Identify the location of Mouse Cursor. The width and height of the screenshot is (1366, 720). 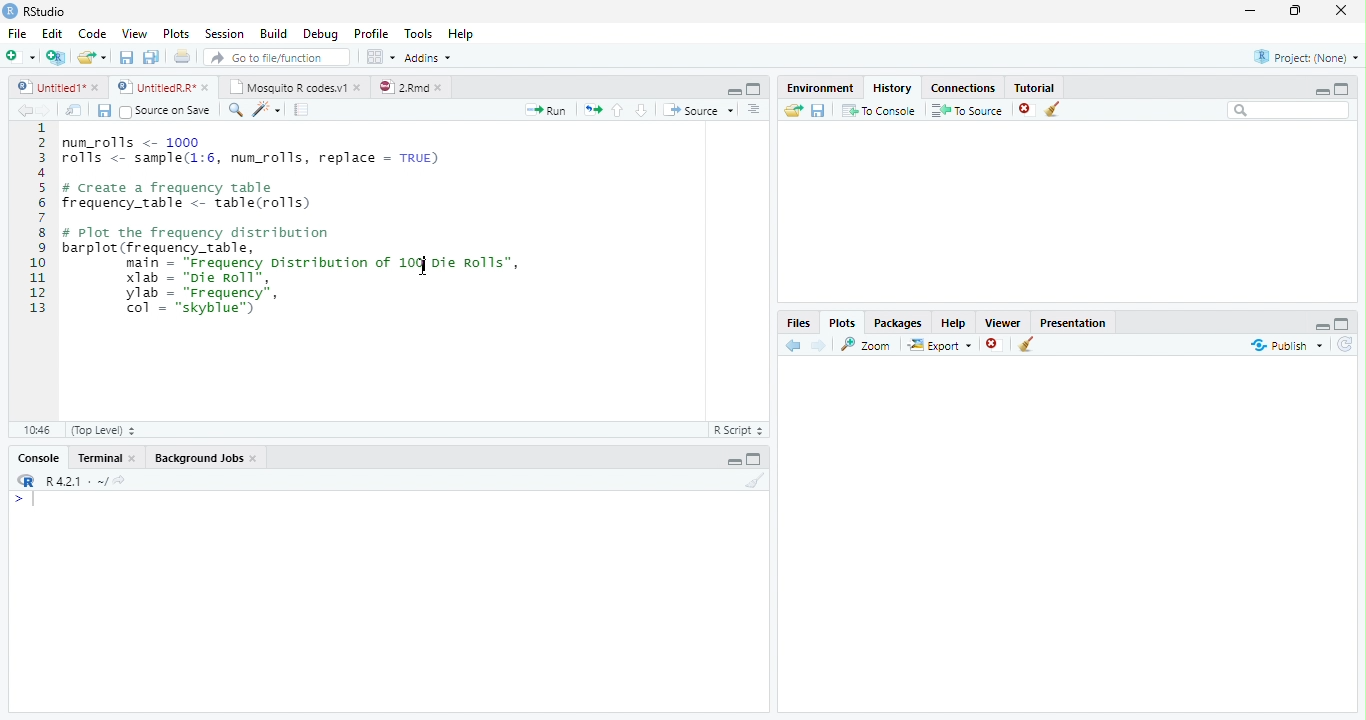
(421, 269).